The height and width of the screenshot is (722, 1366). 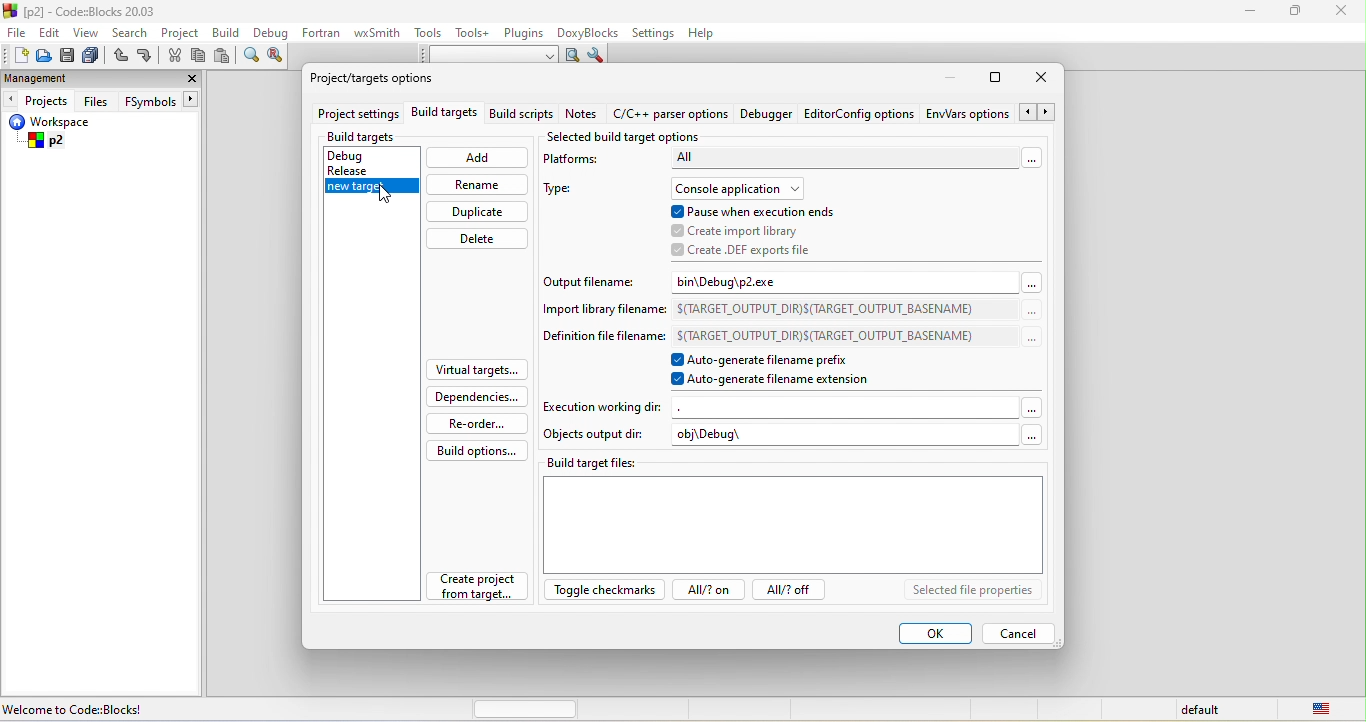 What do you see at coordinates (595, 280) in the screenshot?
I see `output file` at bounding box center [595, 280].